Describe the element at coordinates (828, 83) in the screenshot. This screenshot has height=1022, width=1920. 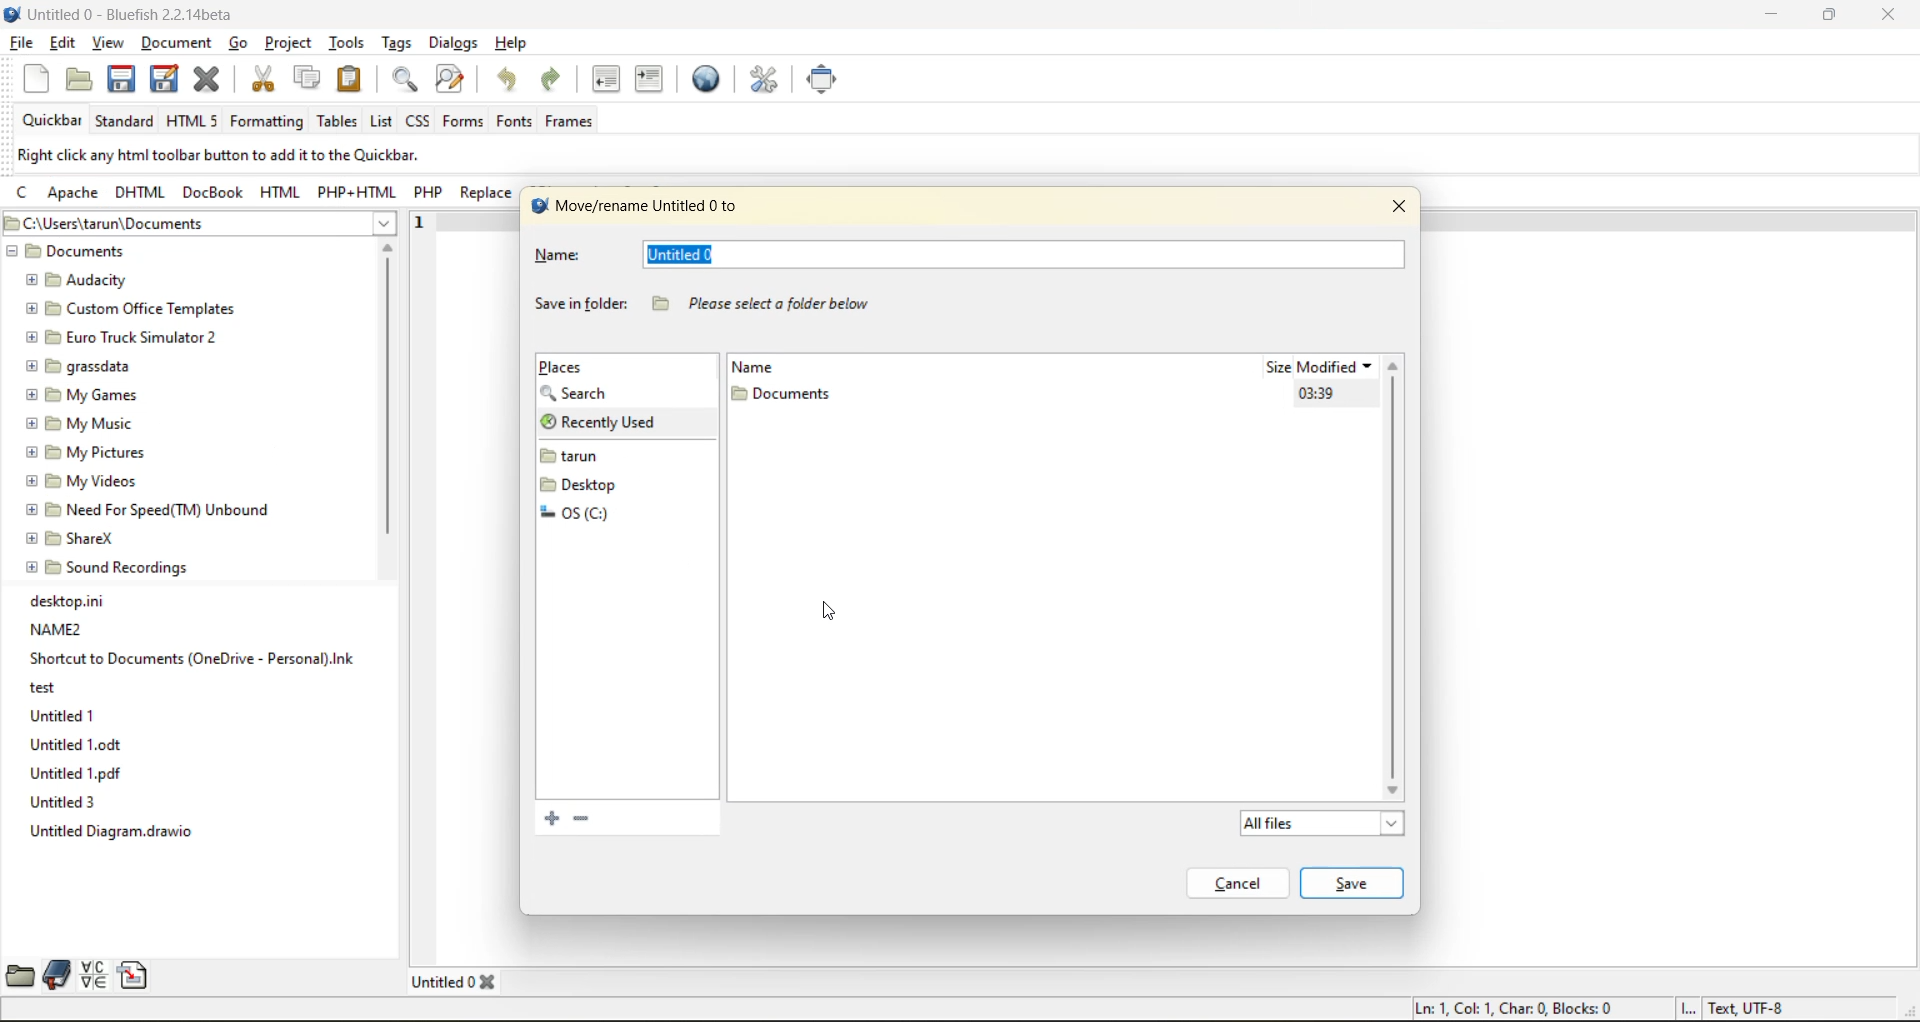
I see `full screen` at that location.